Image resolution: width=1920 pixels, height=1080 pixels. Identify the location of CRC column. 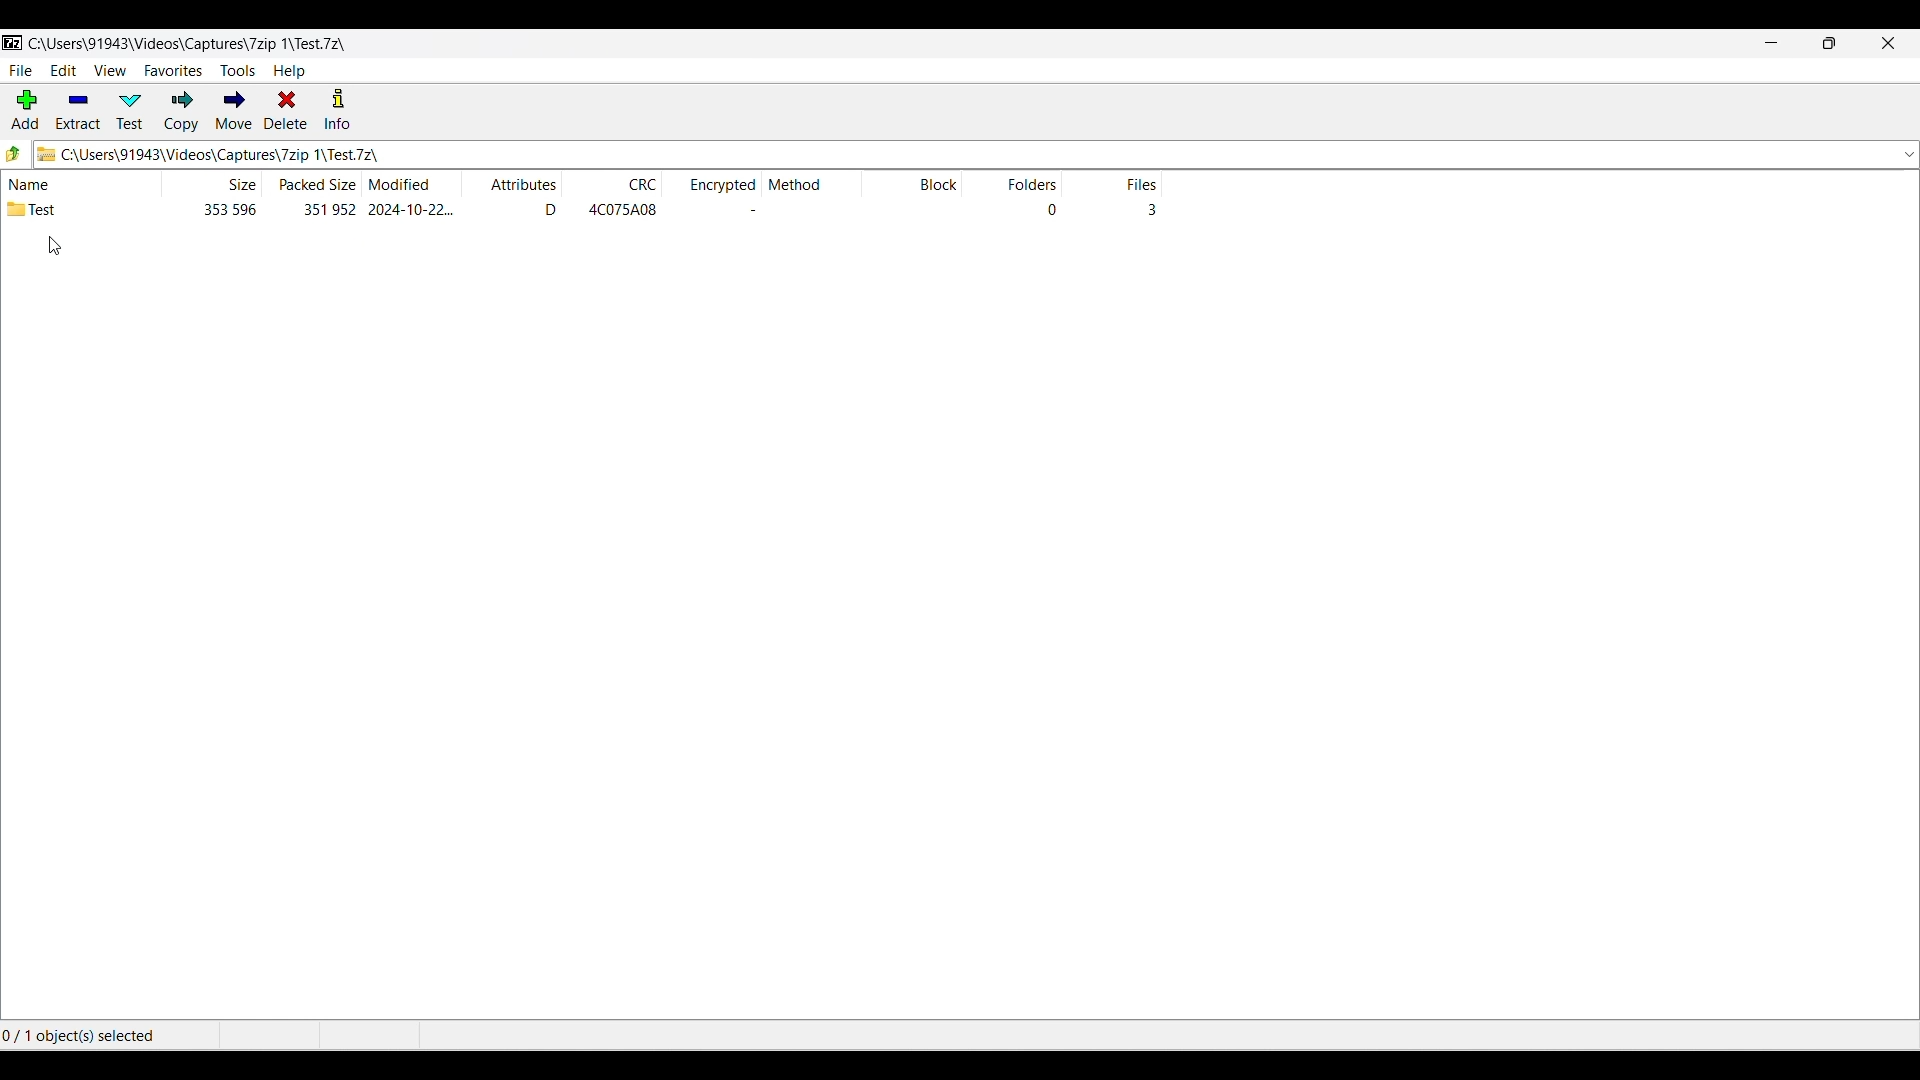
(623, 182).